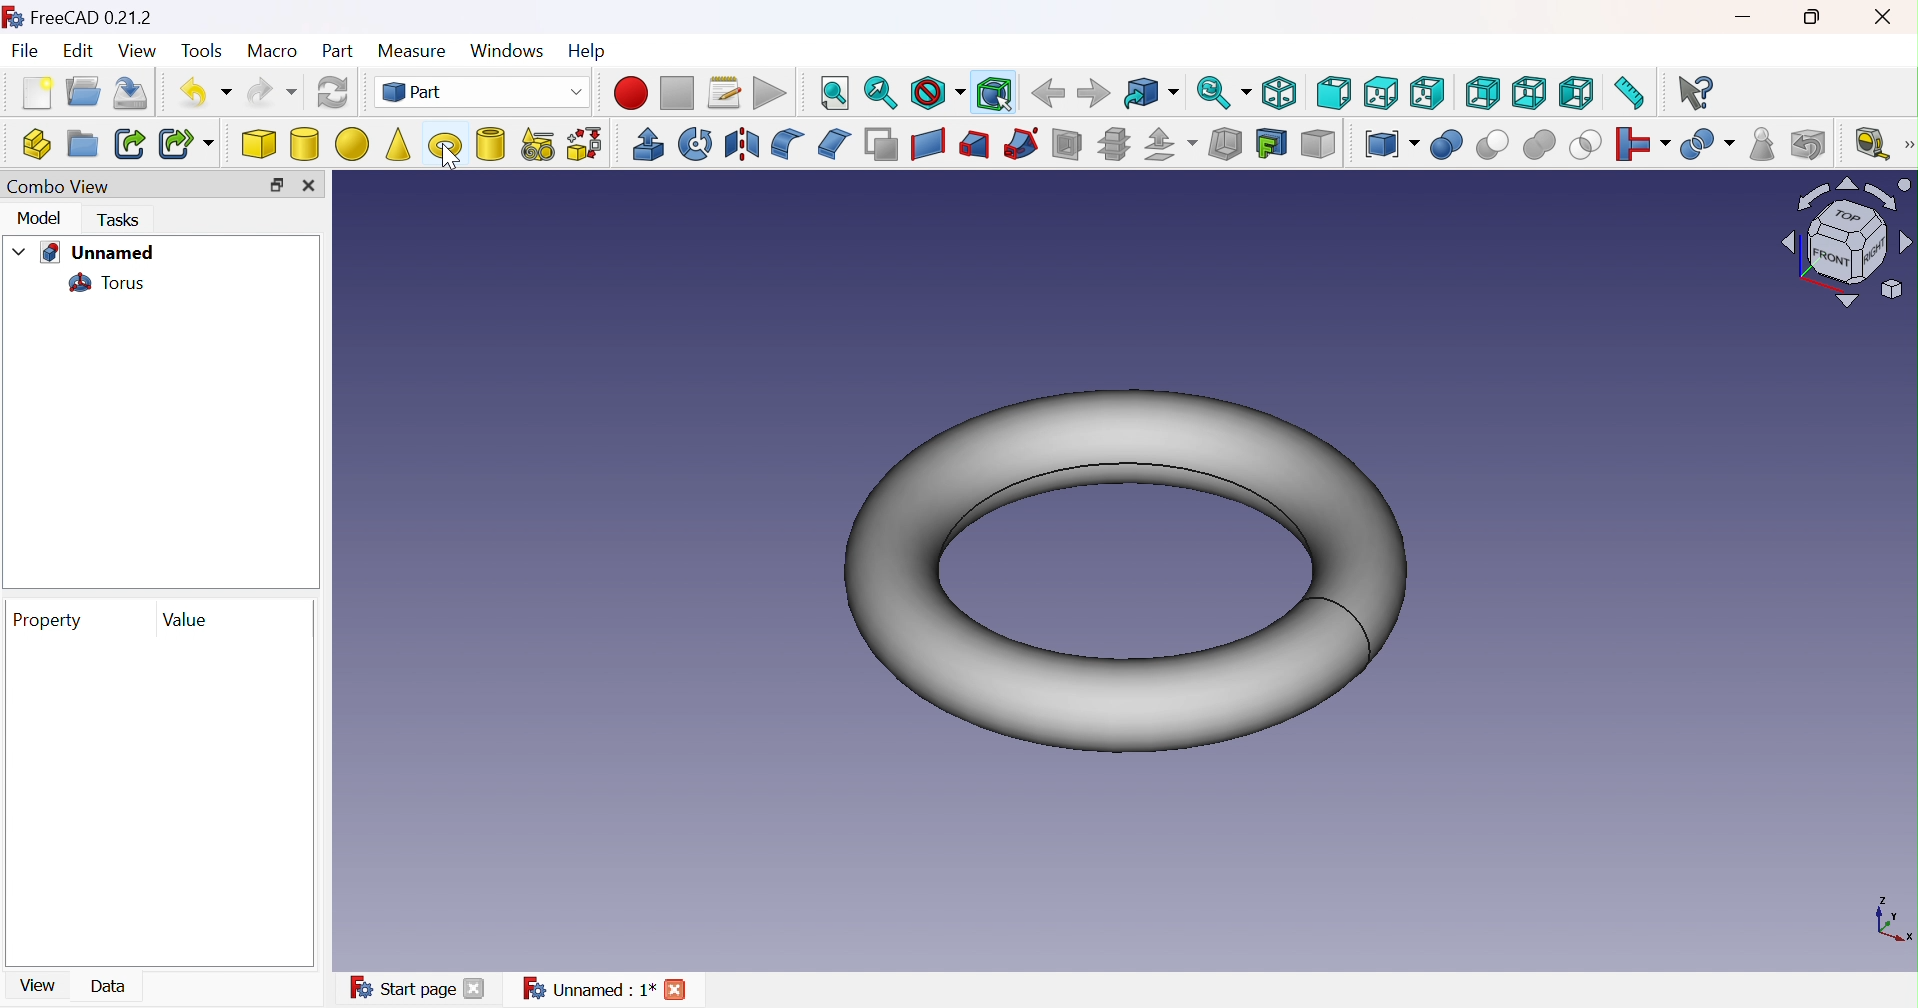 This screenshot has height=1008, width=1918. I want to click on Sweep, so click(1021, 142).